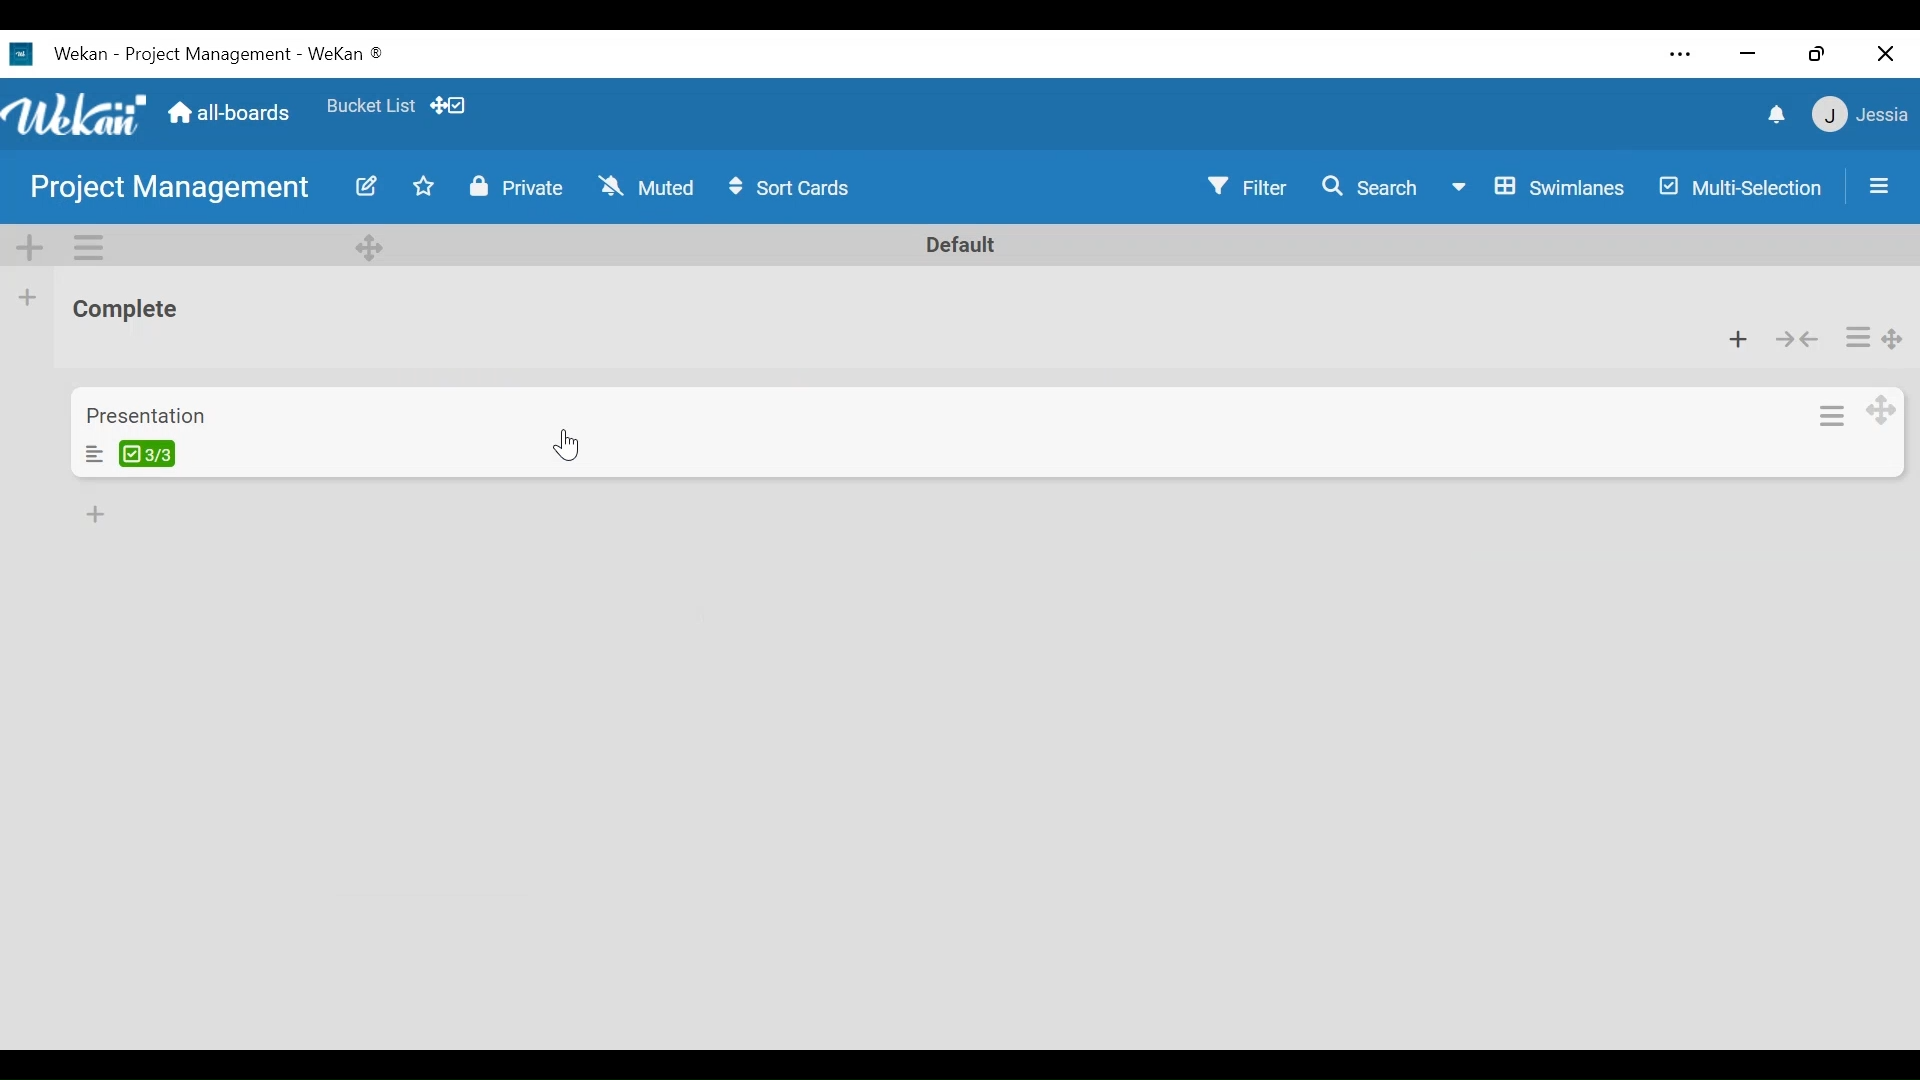 Image resolution: width=1920 pixels, height=1080 pixels. What do you see at coordinates (1815, 55) in the screenshot?
I see `Restore` at bounding box center [1815, 55].